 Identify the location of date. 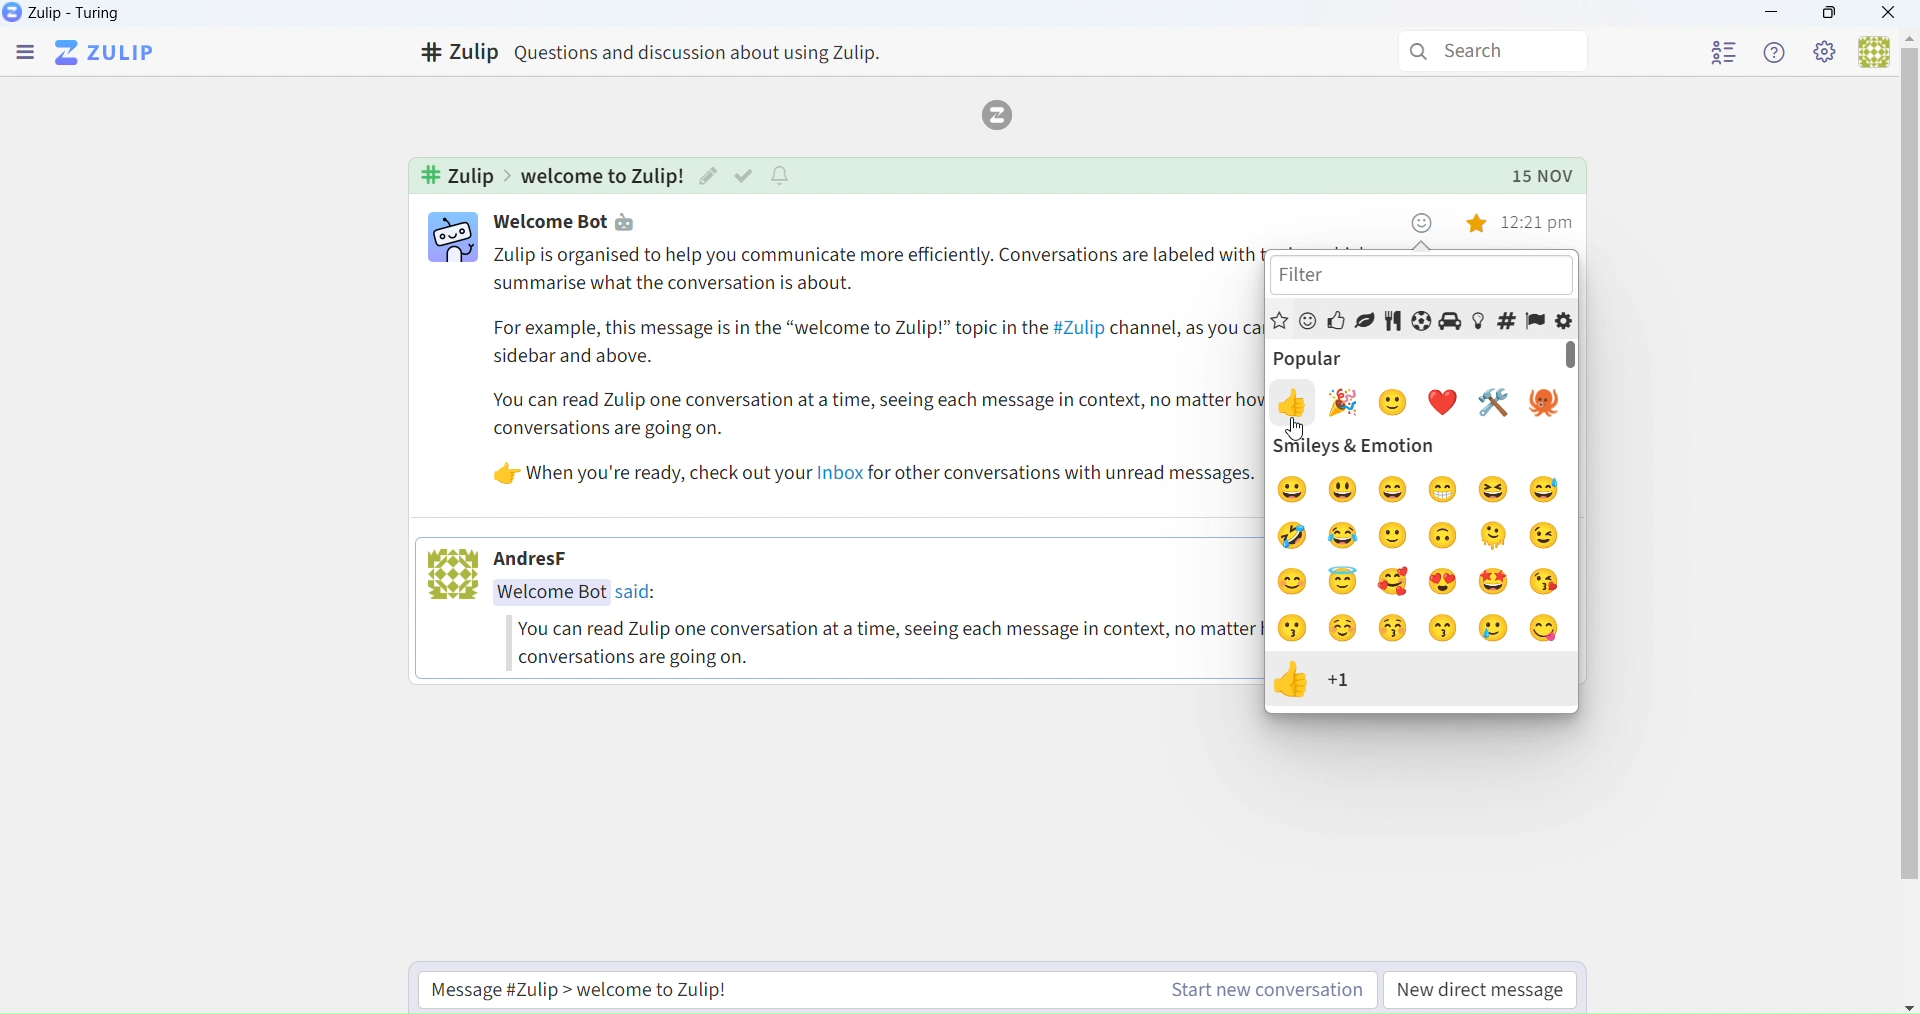
(1545, 175).